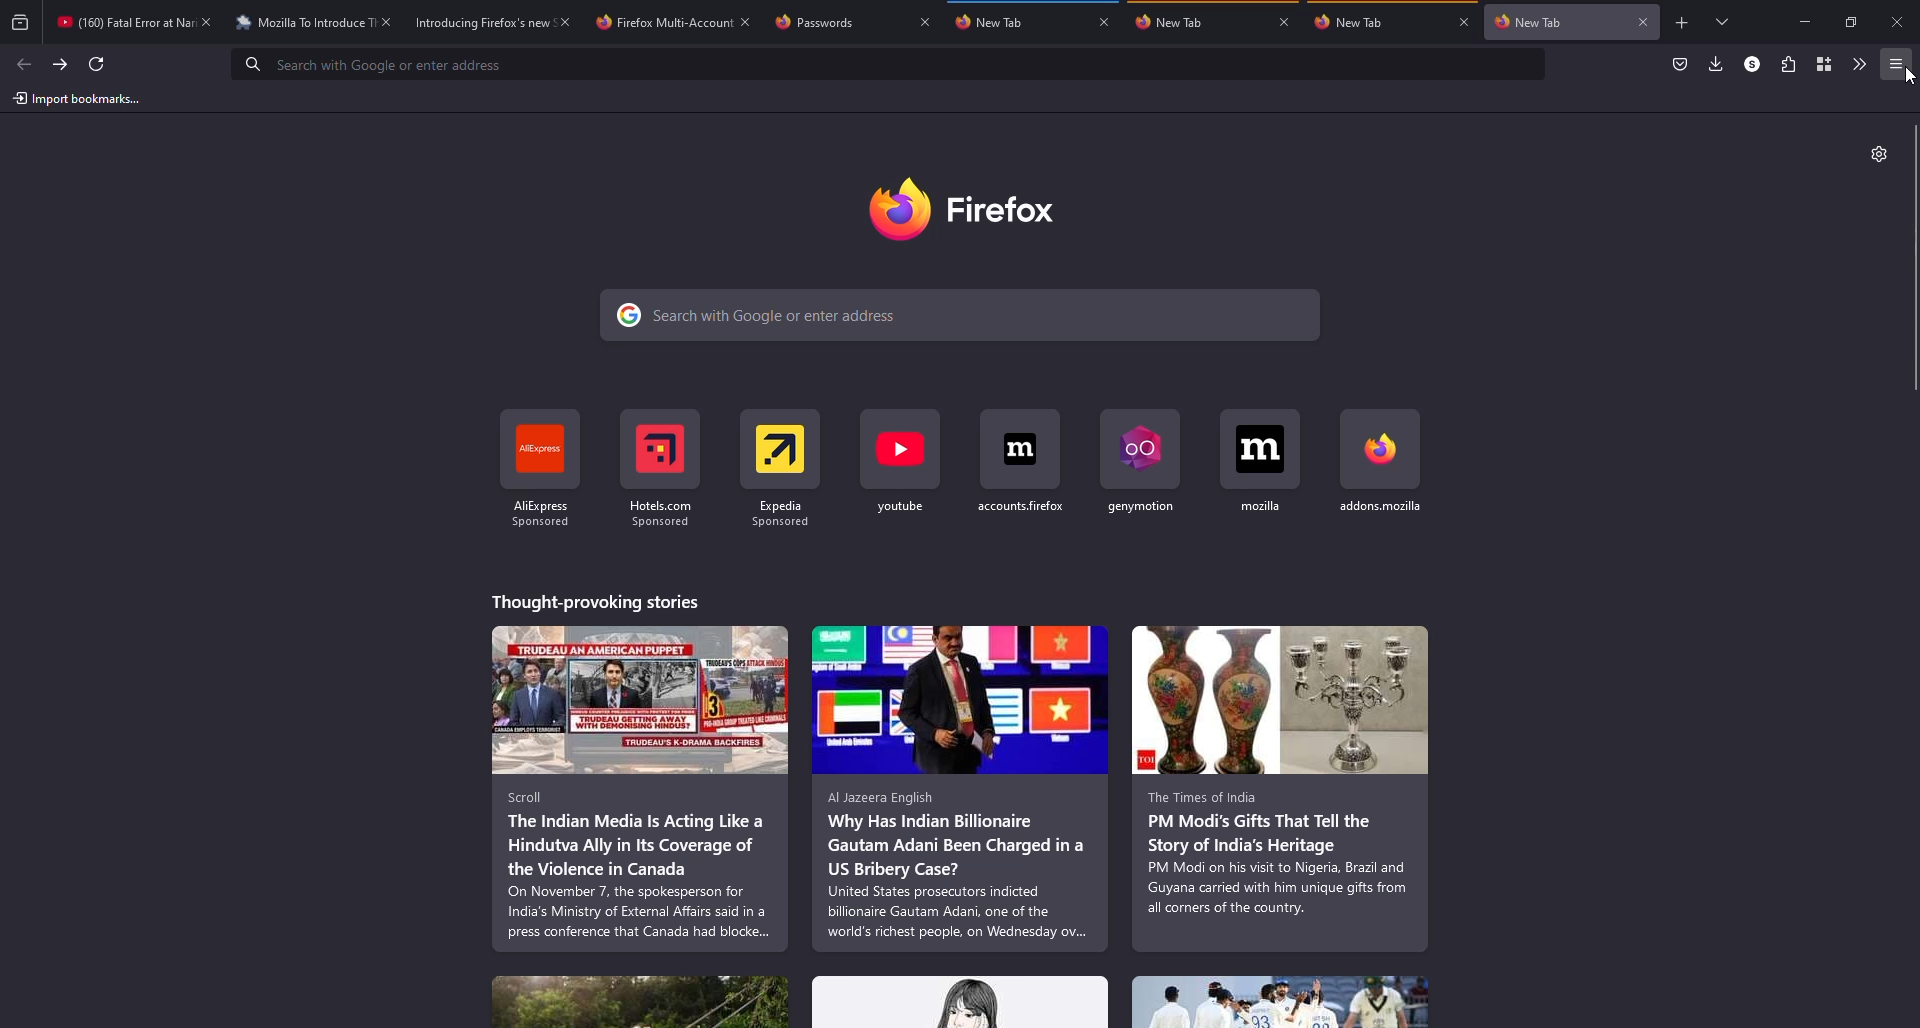  I want to click on cursor, so click(1910, 76).